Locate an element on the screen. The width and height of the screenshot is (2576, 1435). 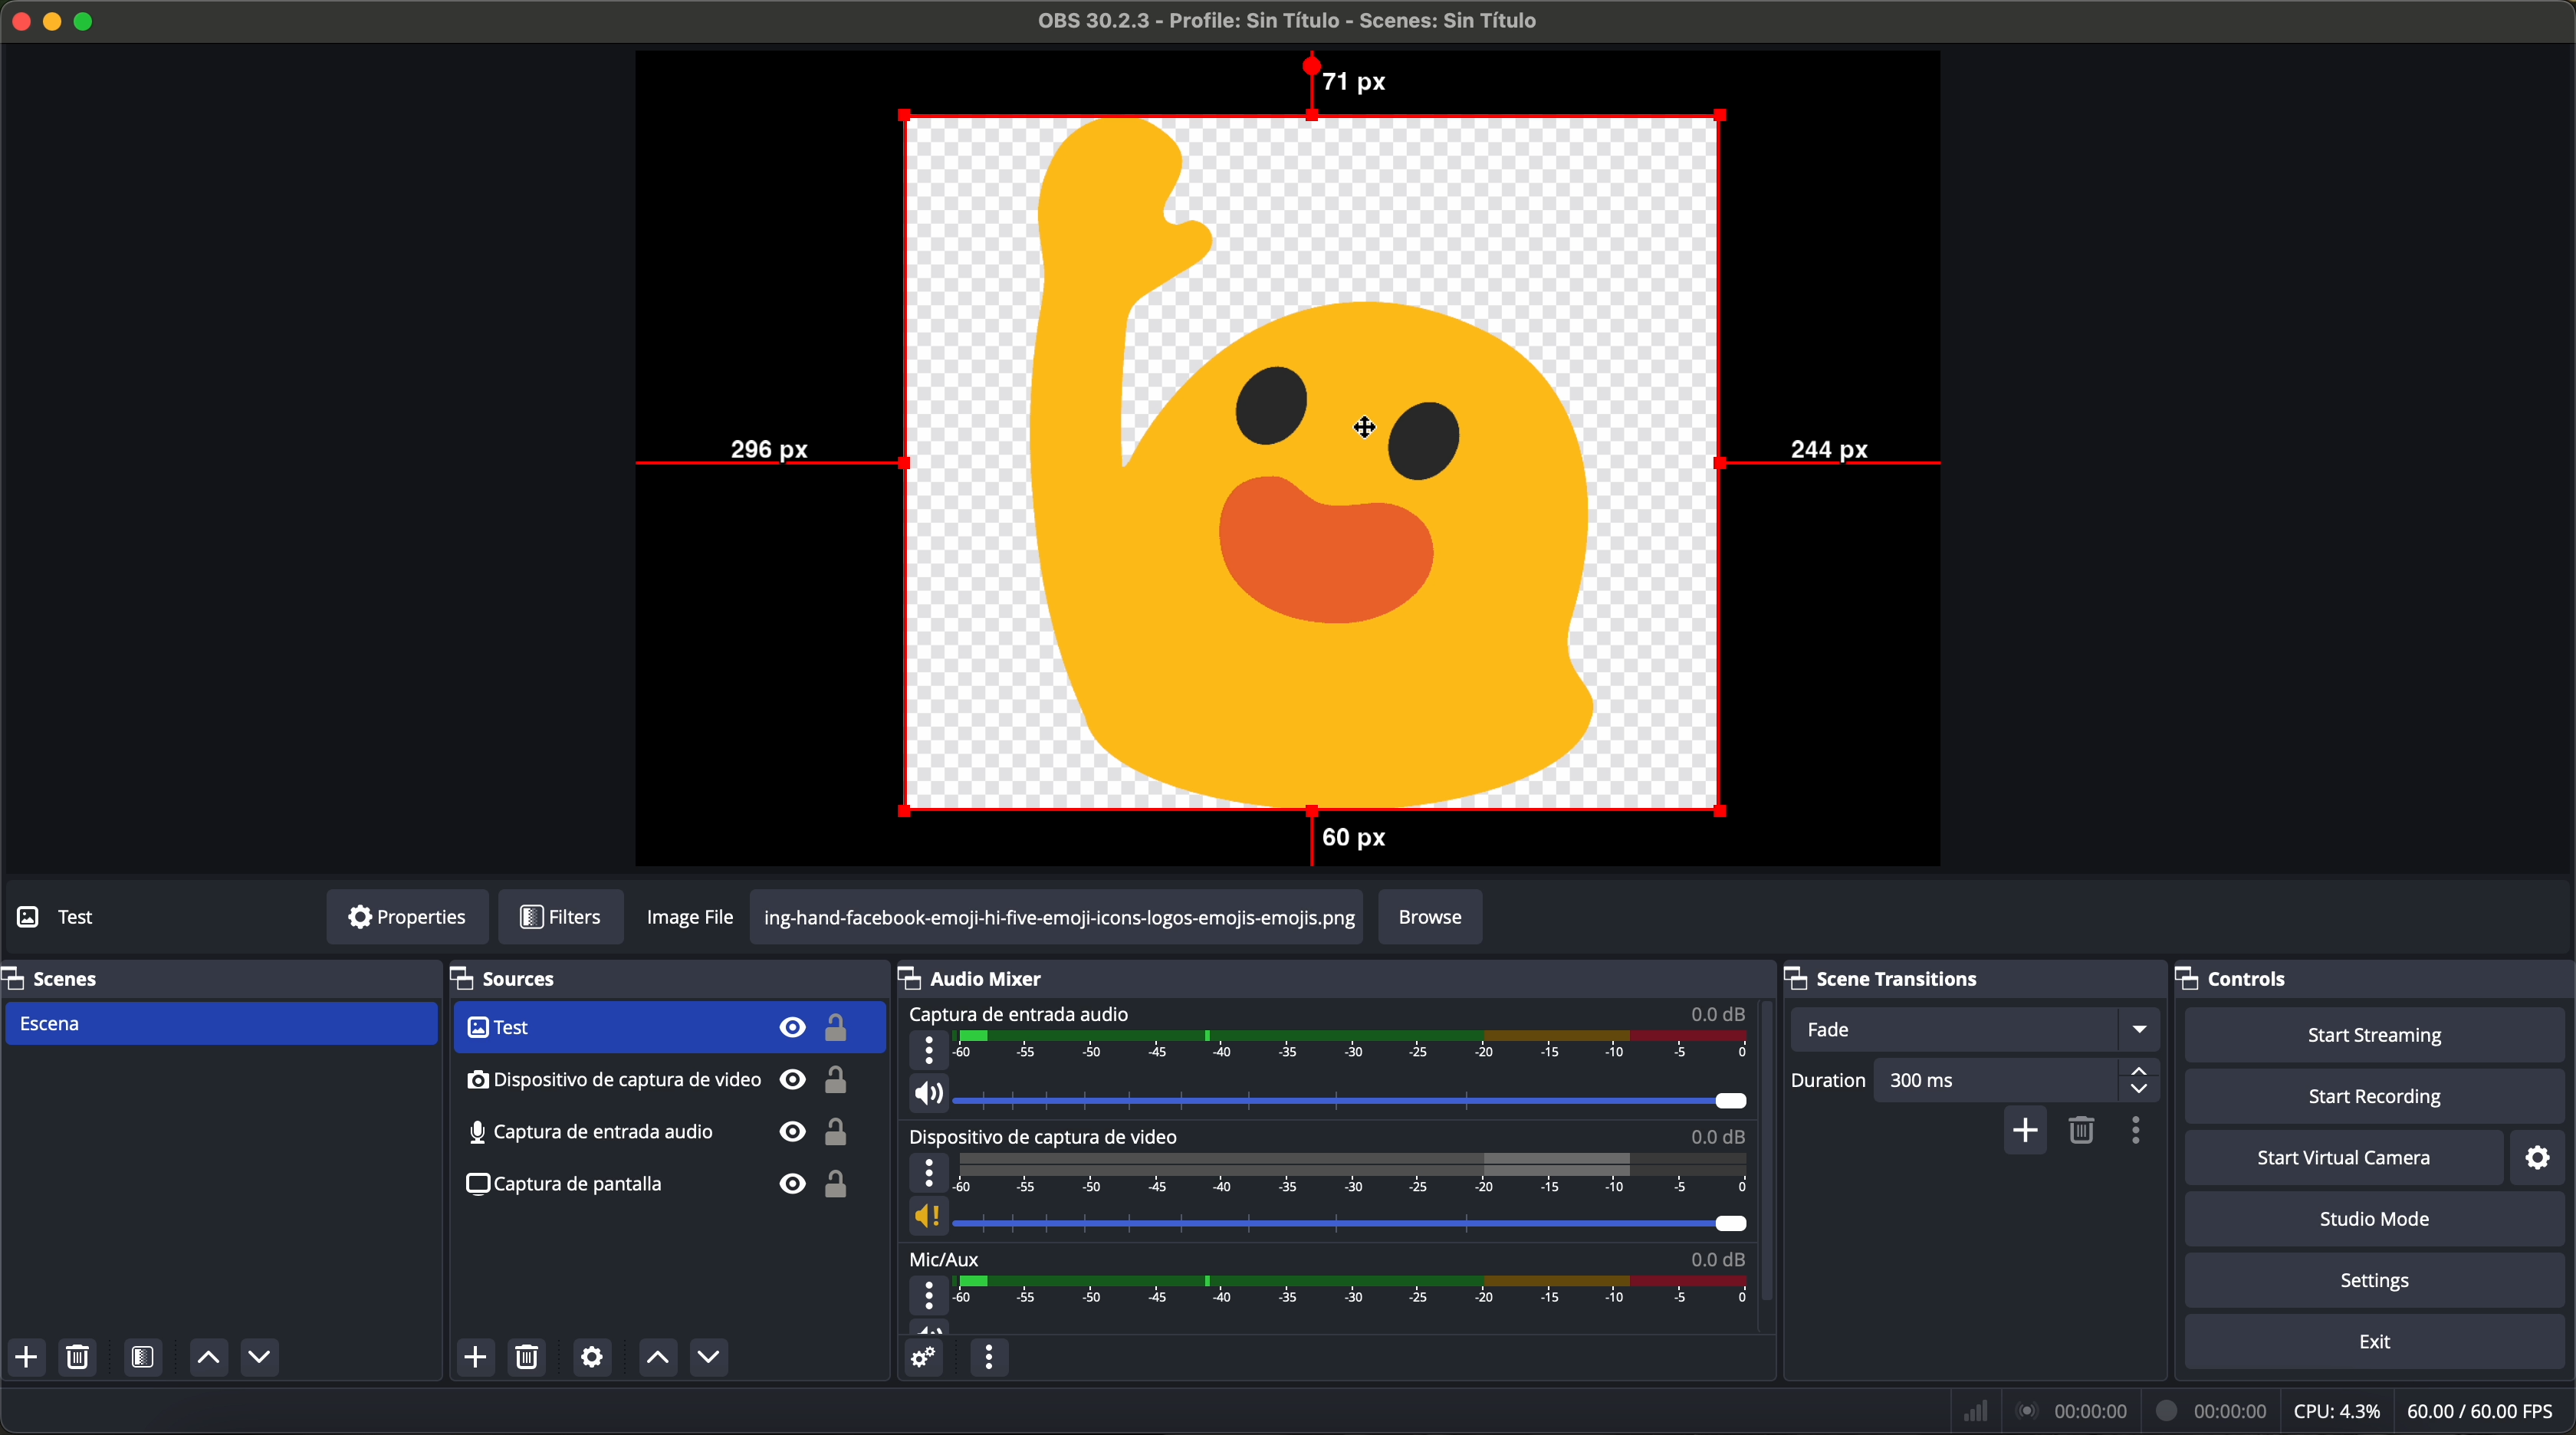
move source up is located at coordinates (657, 1358).